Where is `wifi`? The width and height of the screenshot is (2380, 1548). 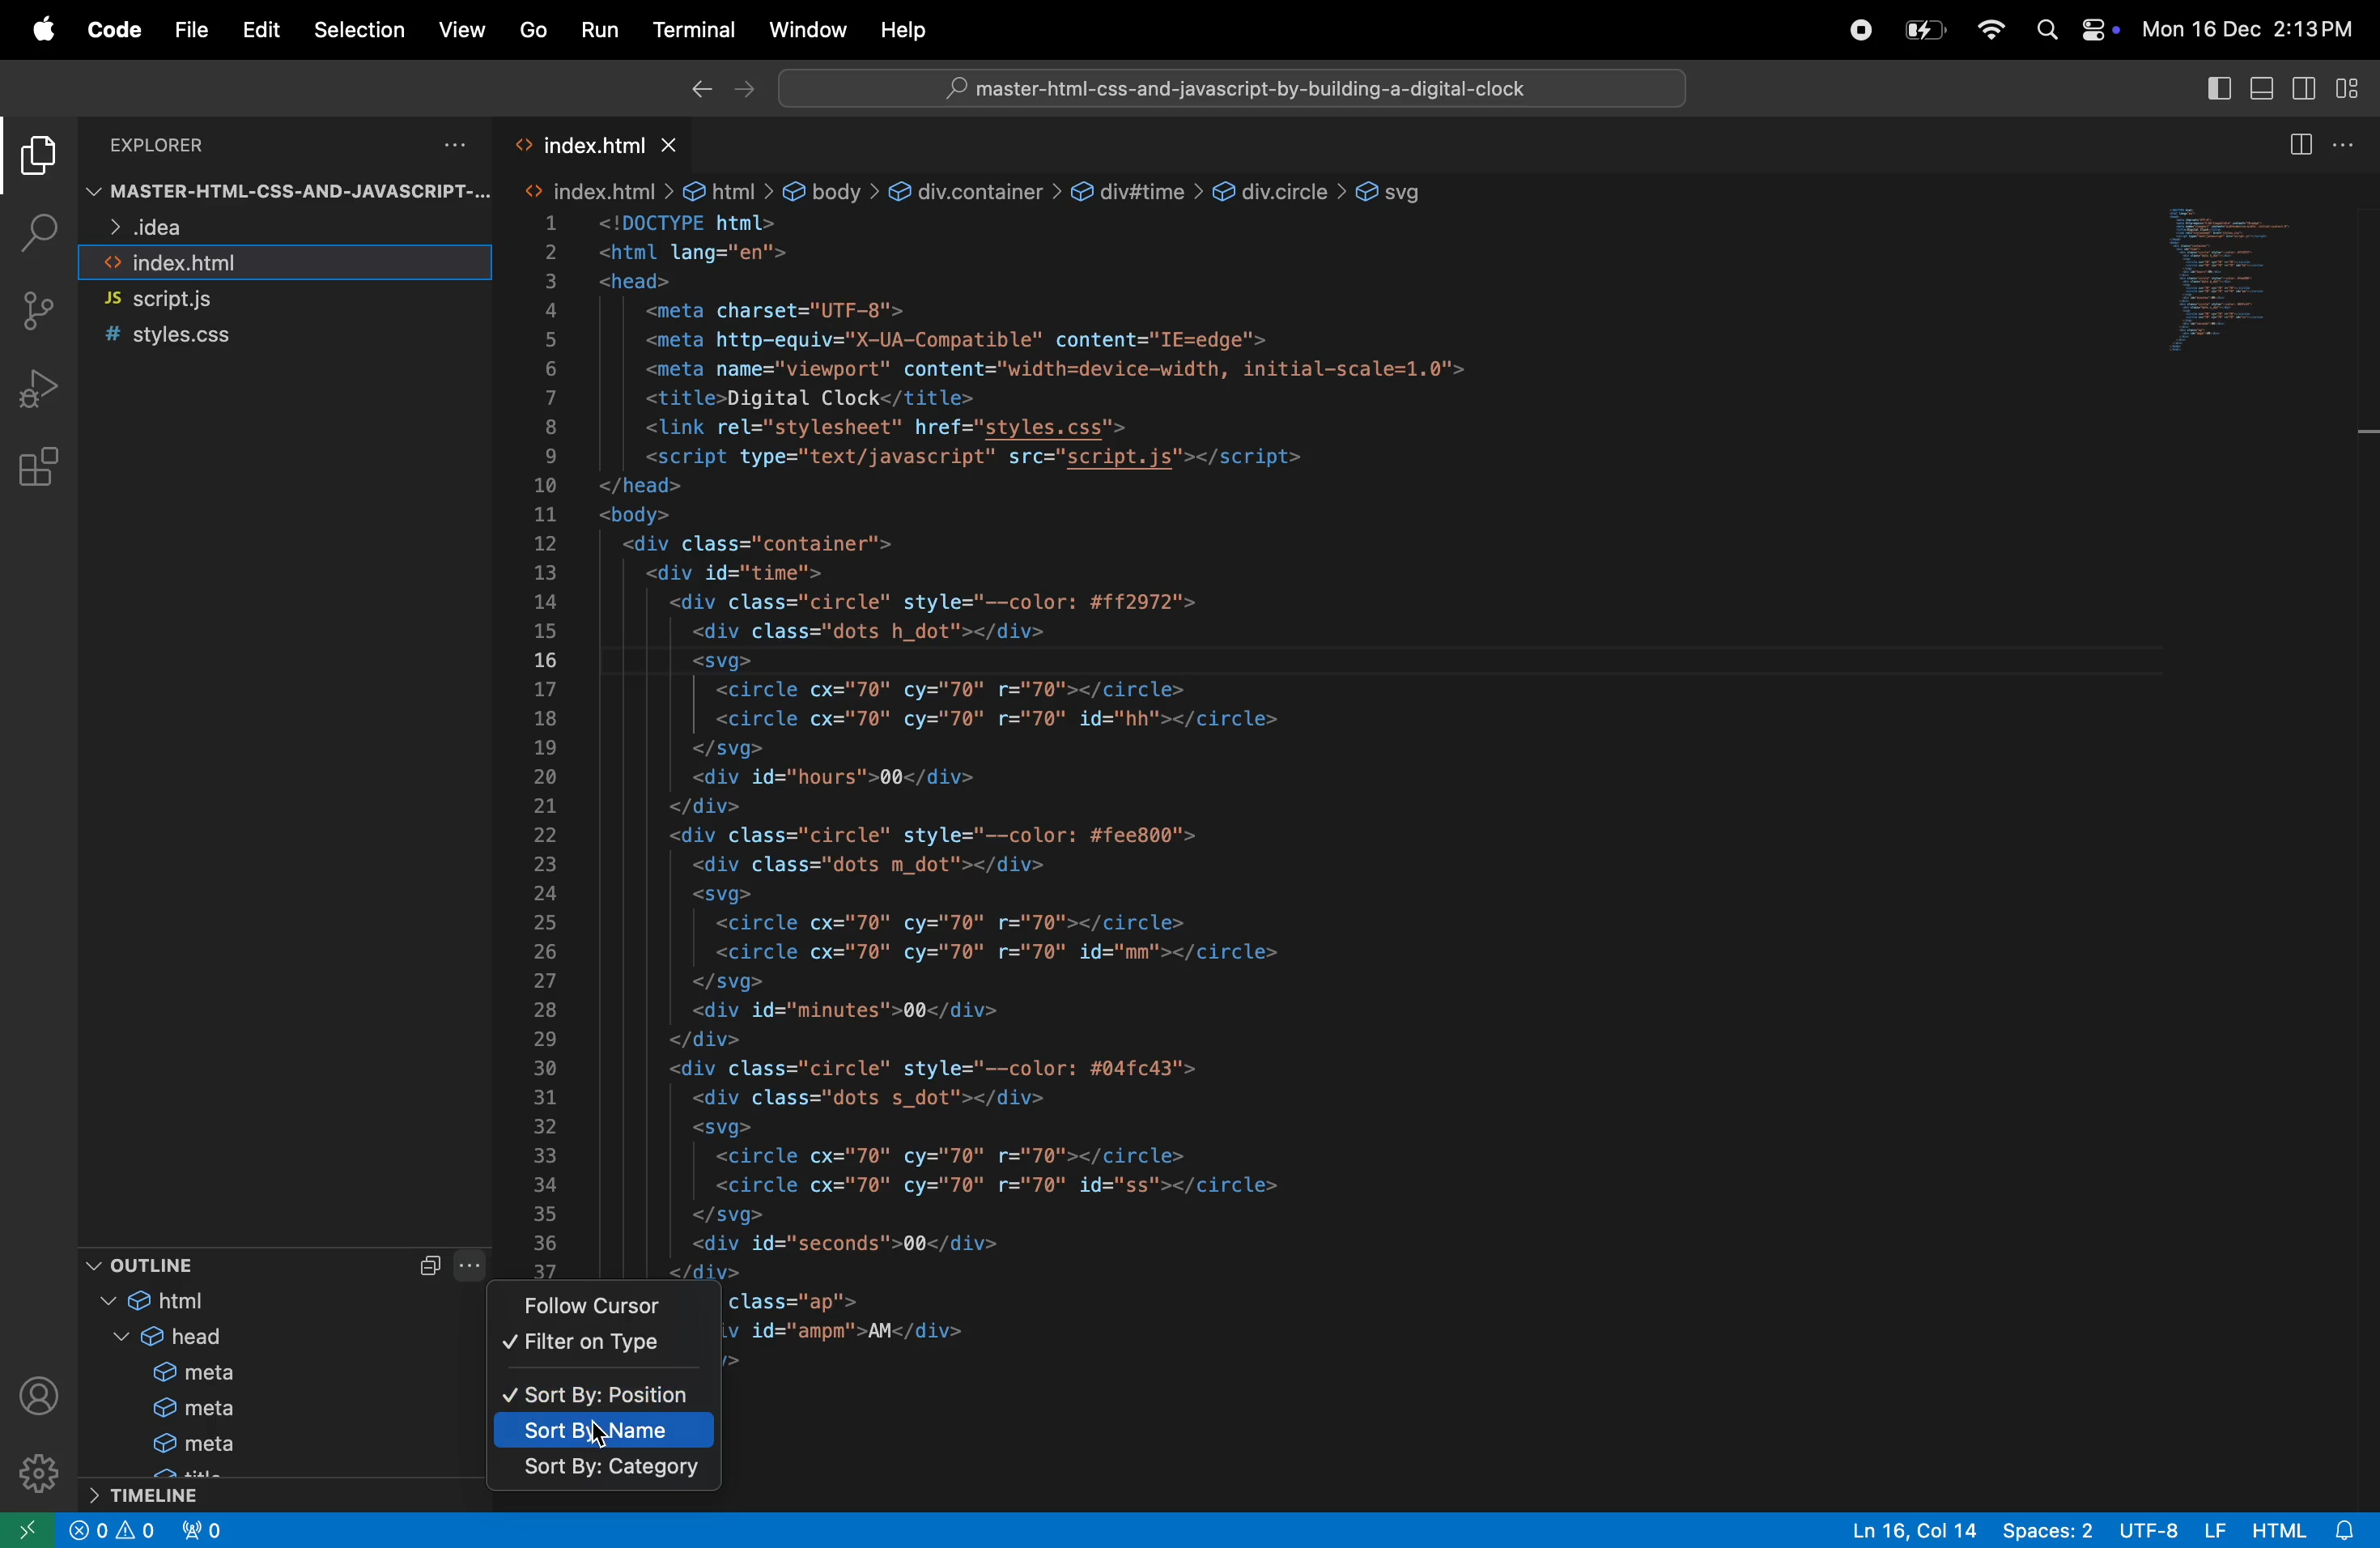
wifi is located at coordinates (1982, 30).